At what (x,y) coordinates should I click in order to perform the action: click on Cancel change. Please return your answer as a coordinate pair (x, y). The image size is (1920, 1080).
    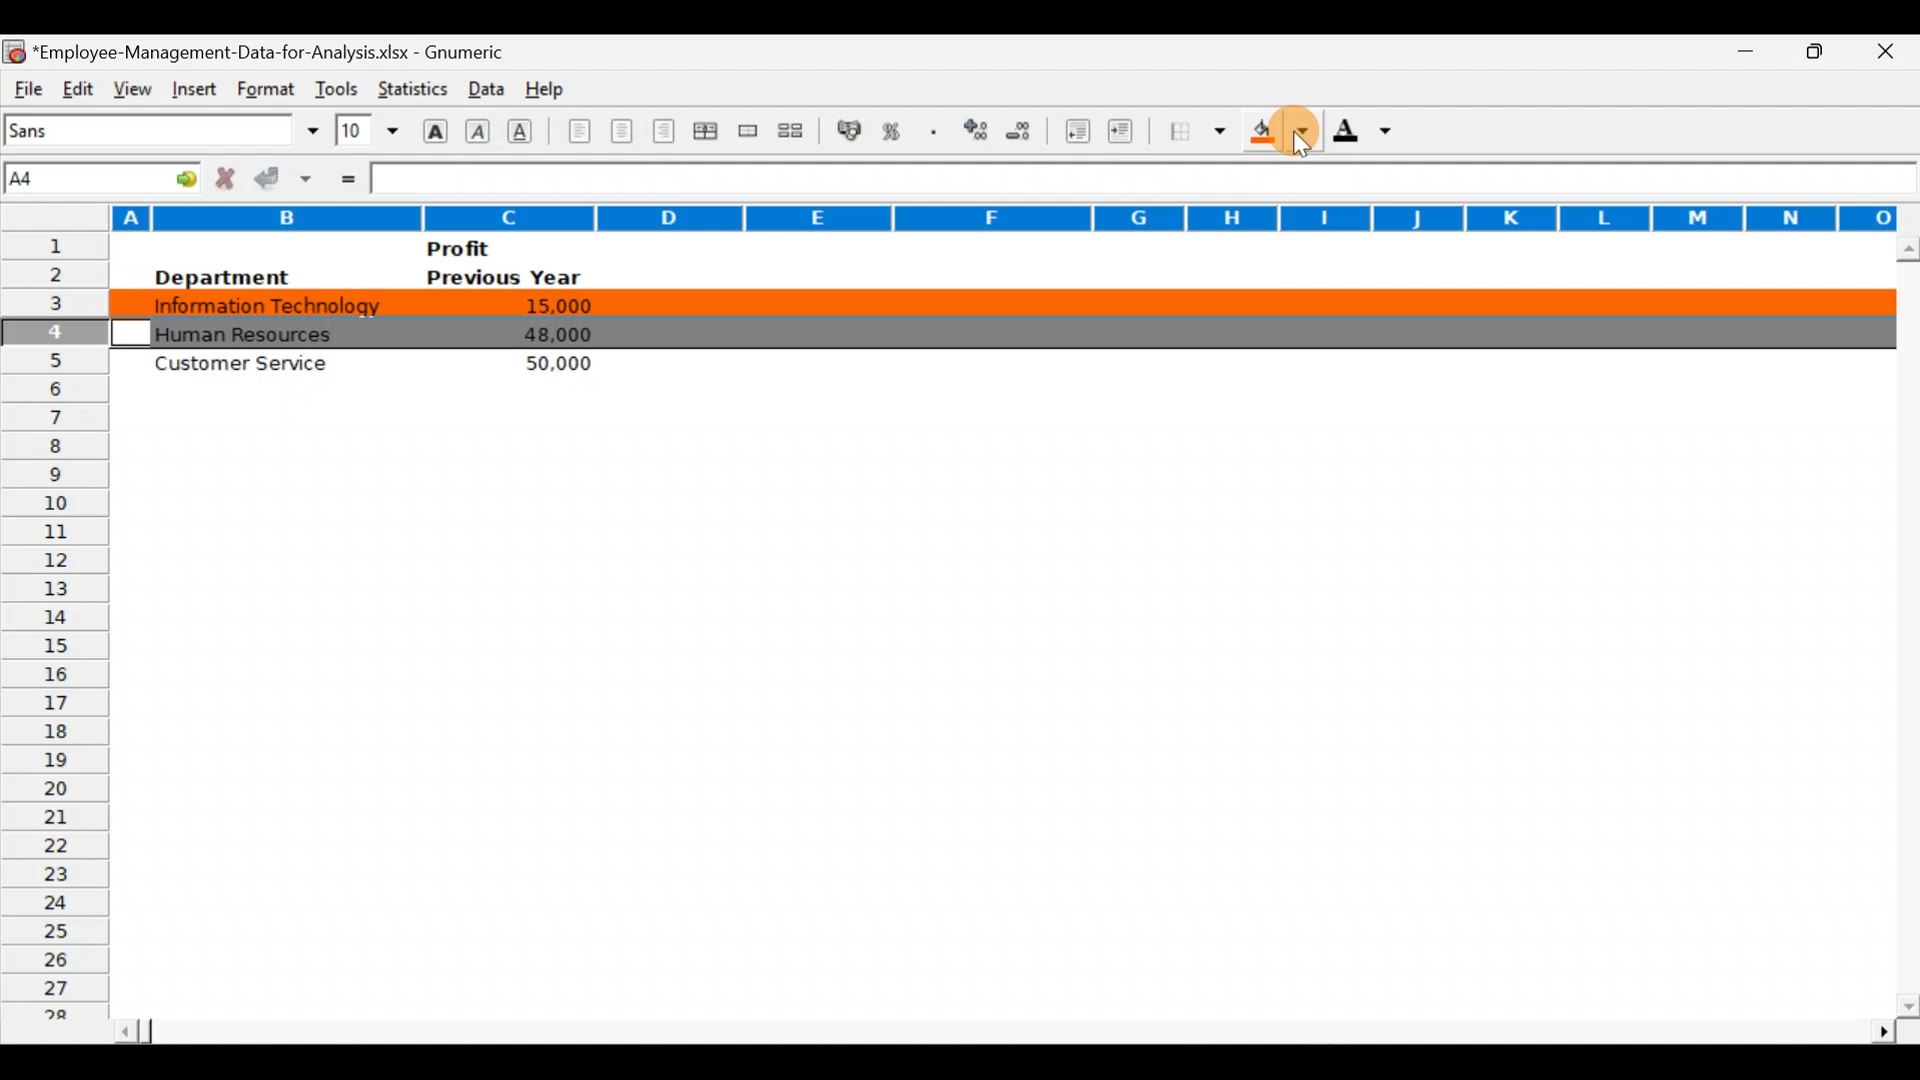
    Looking at the image, I should click on (230, 177).